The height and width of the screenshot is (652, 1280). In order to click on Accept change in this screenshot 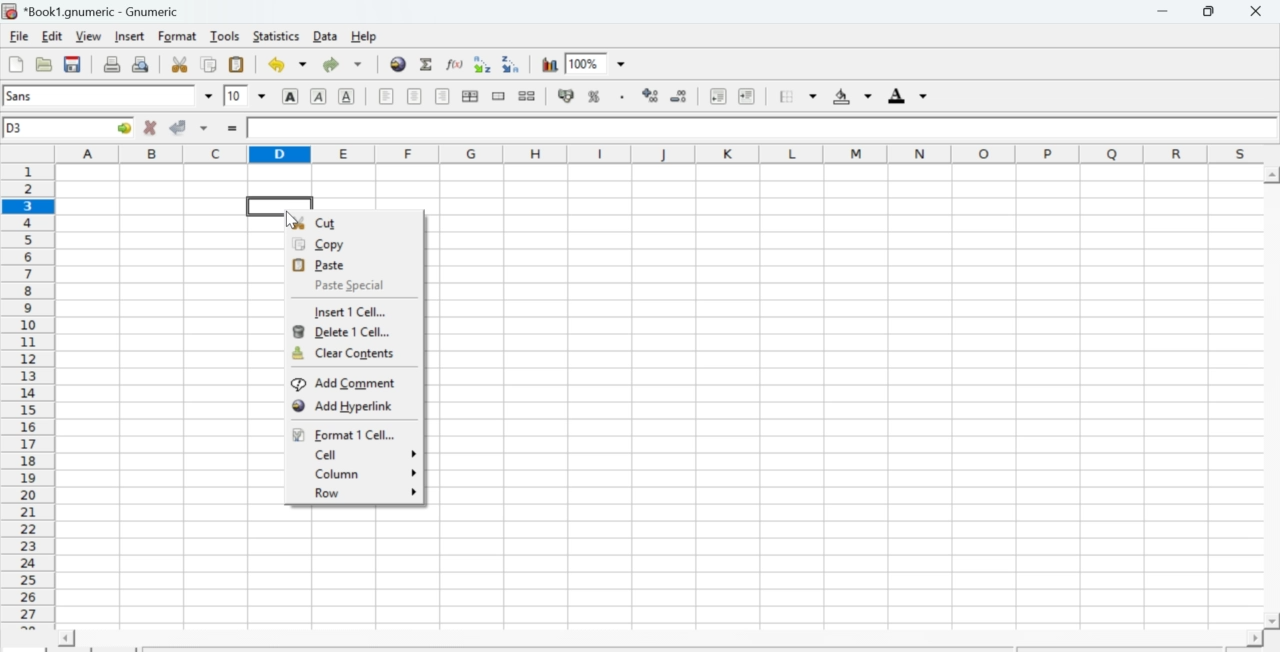, I will do `click(177, 127)`.